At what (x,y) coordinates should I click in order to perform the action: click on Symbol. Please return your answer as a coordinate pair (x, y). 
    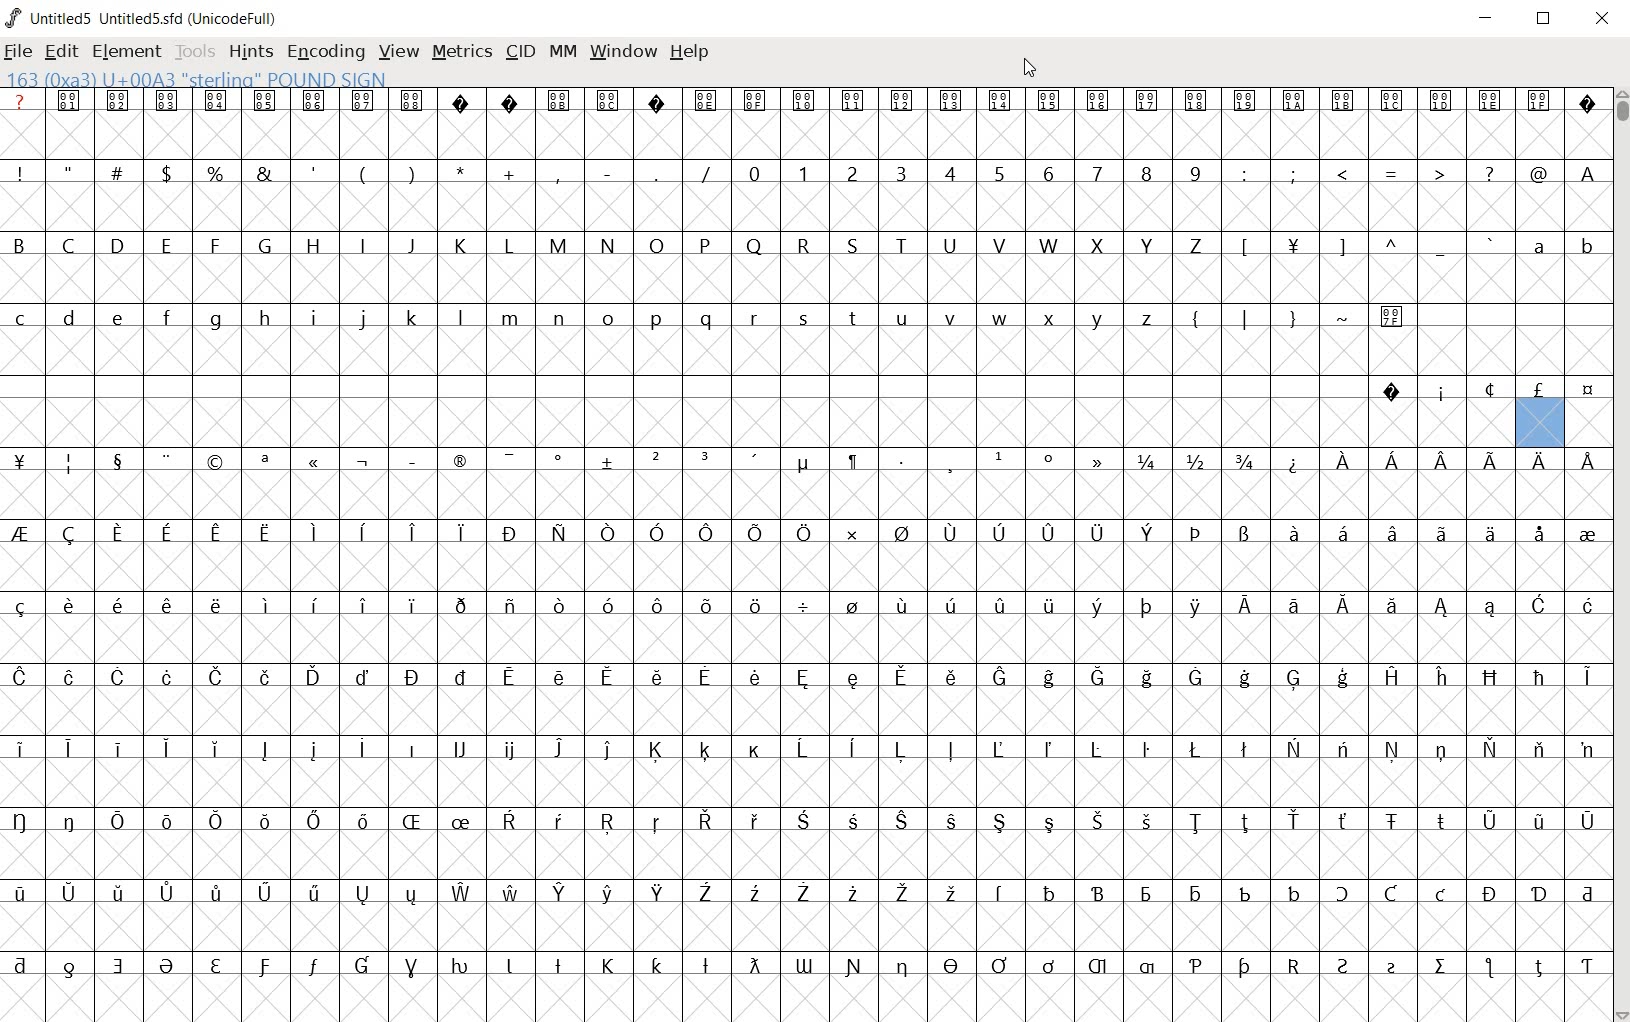
    Looking at the image, I should click on (950, 751).